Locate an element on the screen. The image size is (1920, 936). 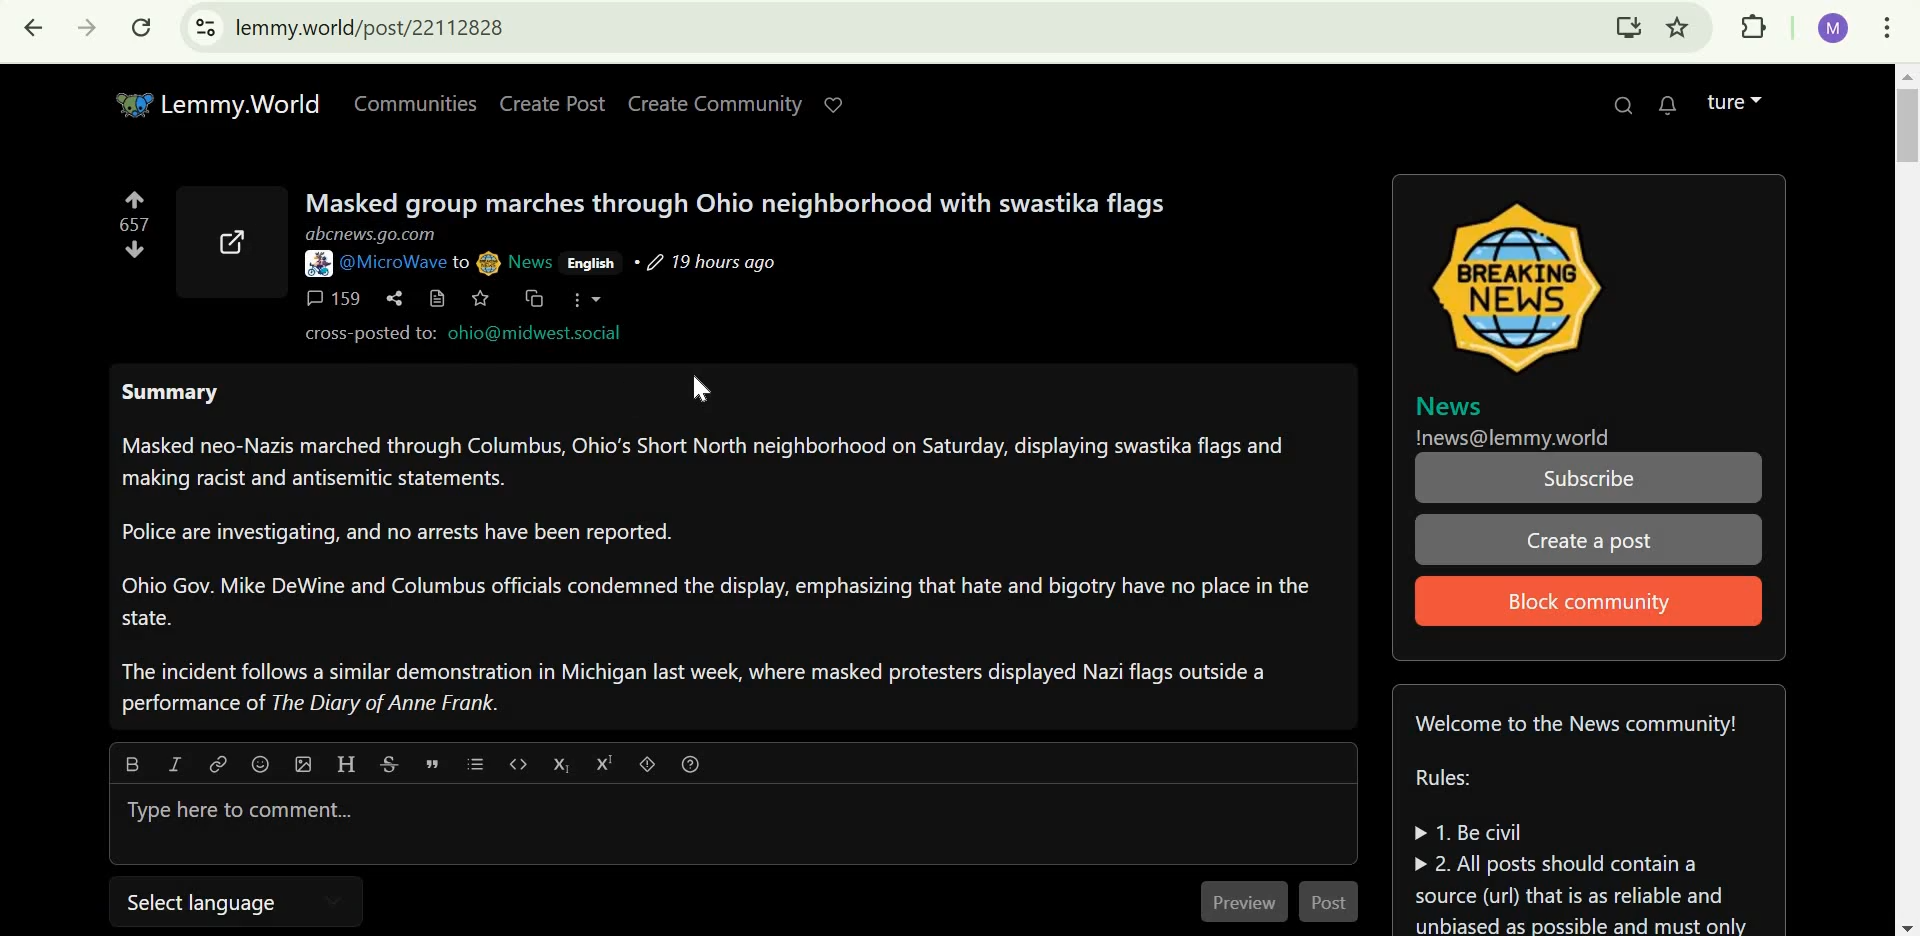
Click to go back, hold to see history is located at coordinates (37, 29).